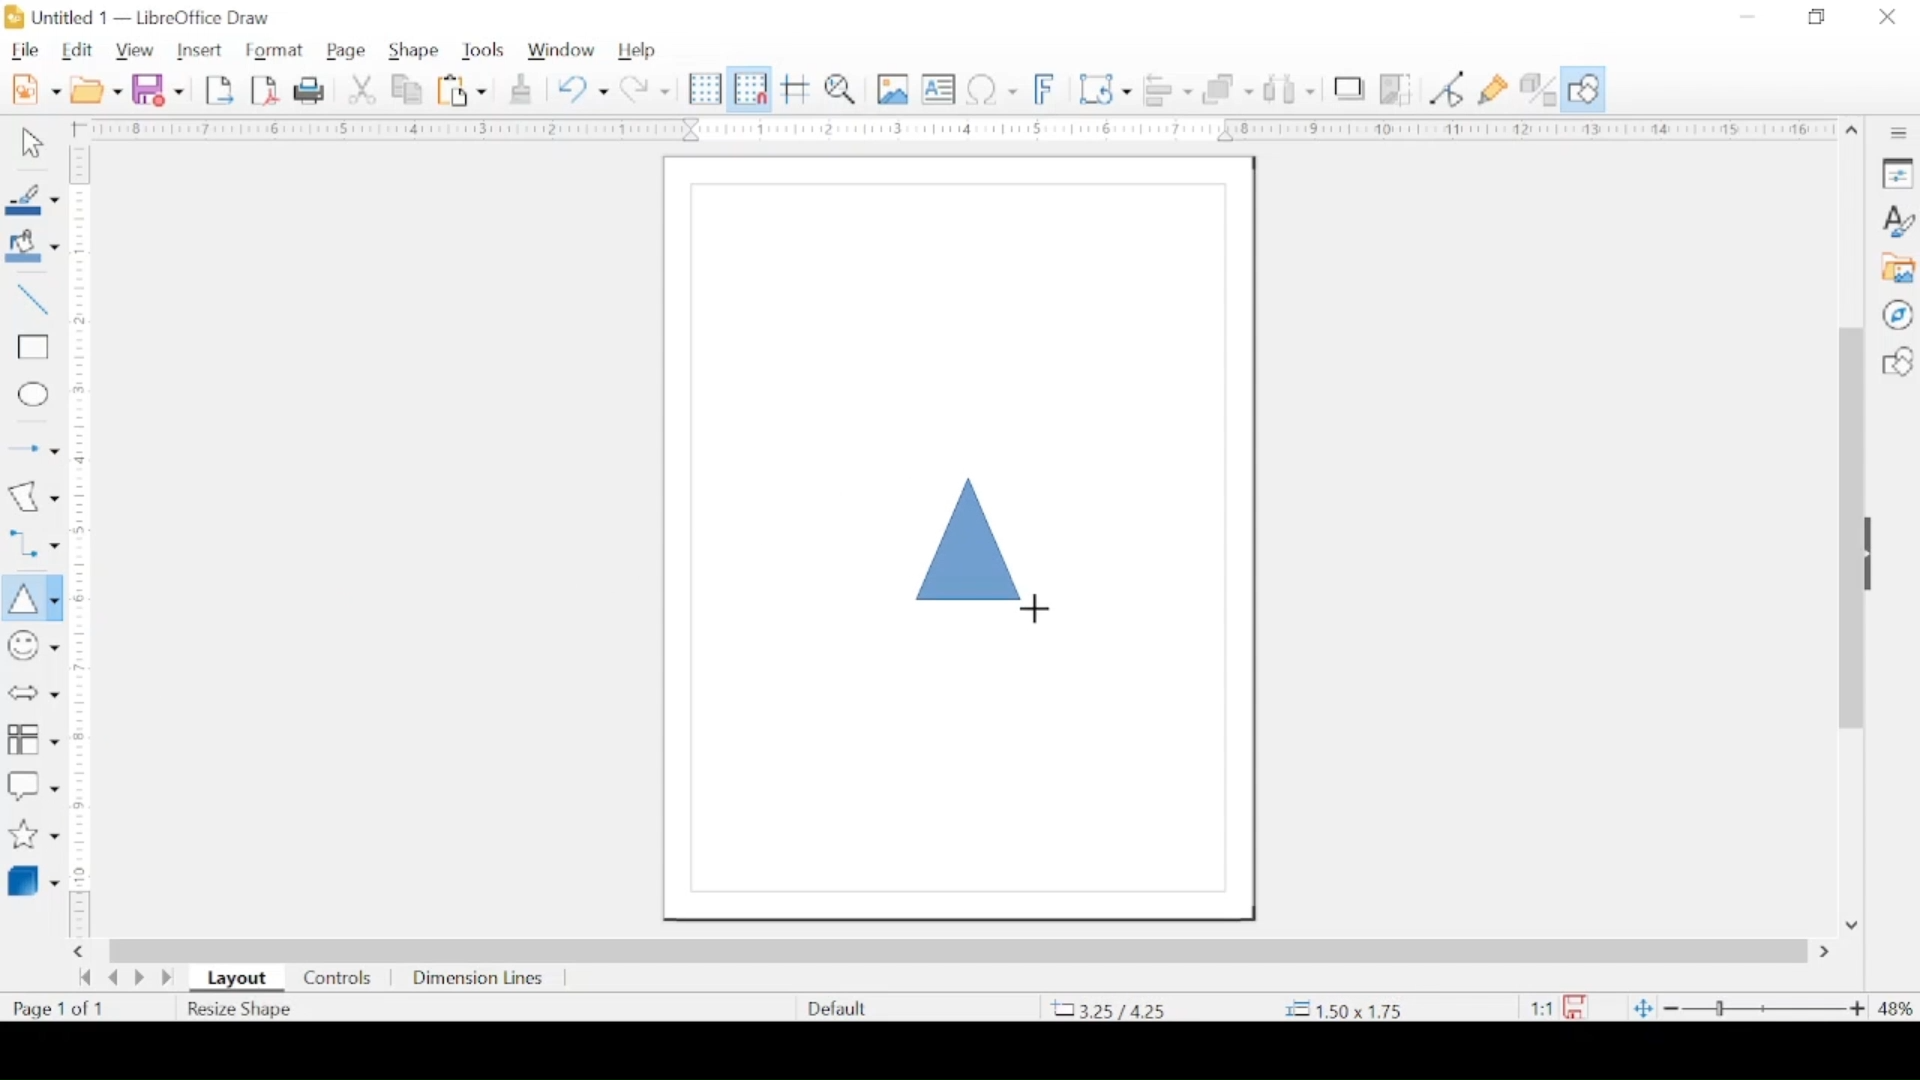  I want to click on print, so click(309, 90).